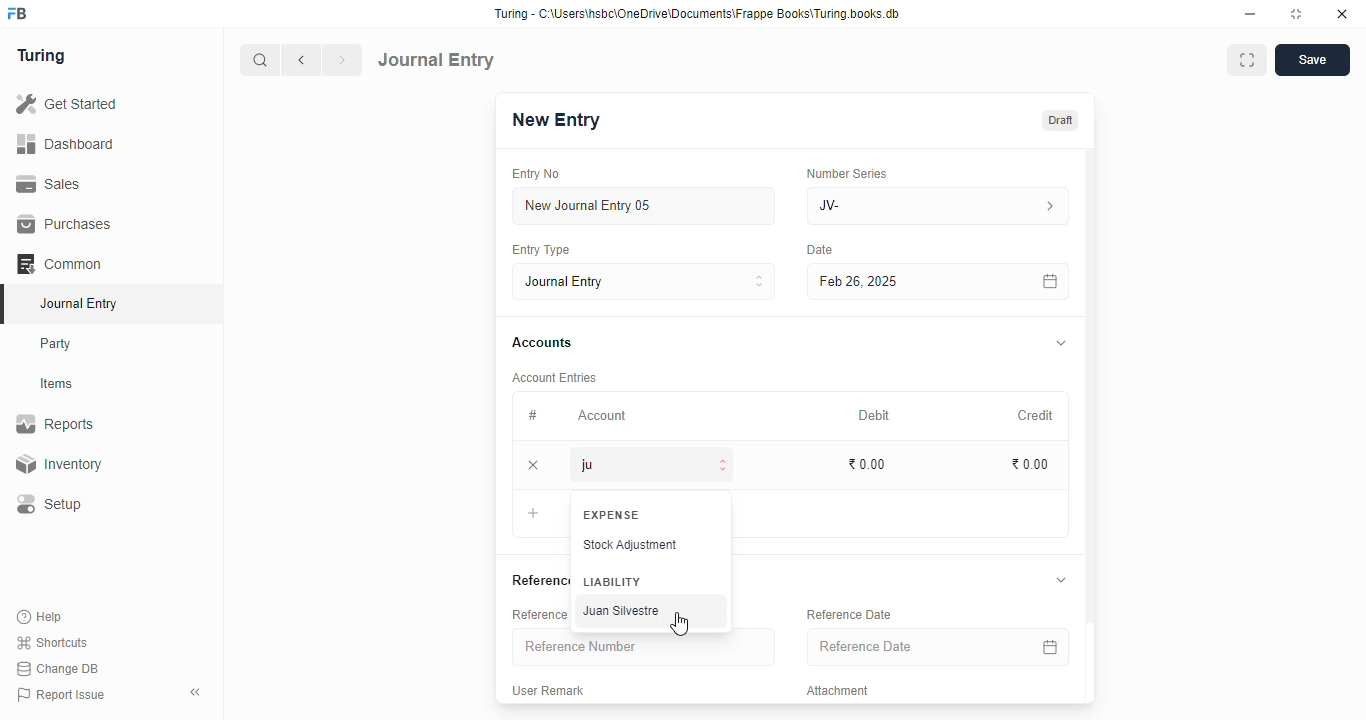 The height and width of the screenshot is (720, 1366). What do you see at coordinates (52, 643) in the screenshot?
I see `shortcuts` at bounding box center [52, 643].